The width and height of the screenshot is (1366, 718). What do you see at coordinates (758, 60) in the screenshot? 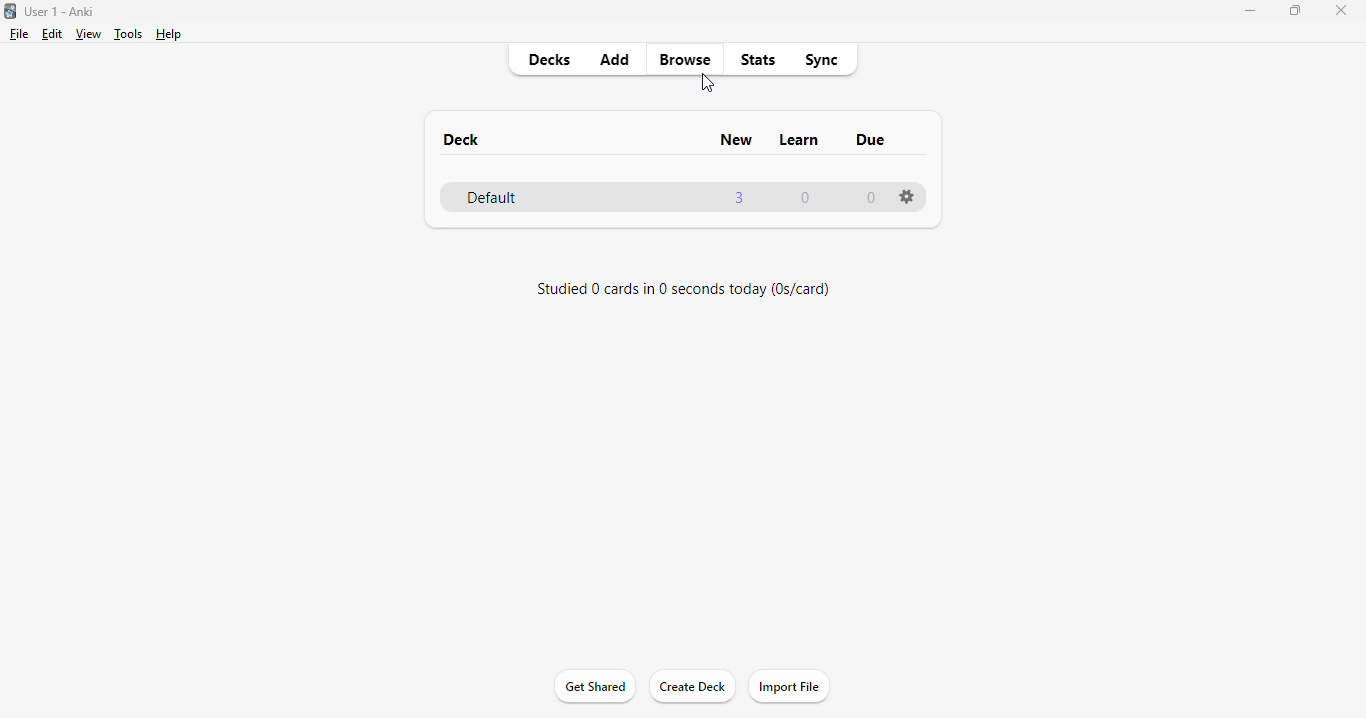
I see `stats` at bounding box center [758, 60].